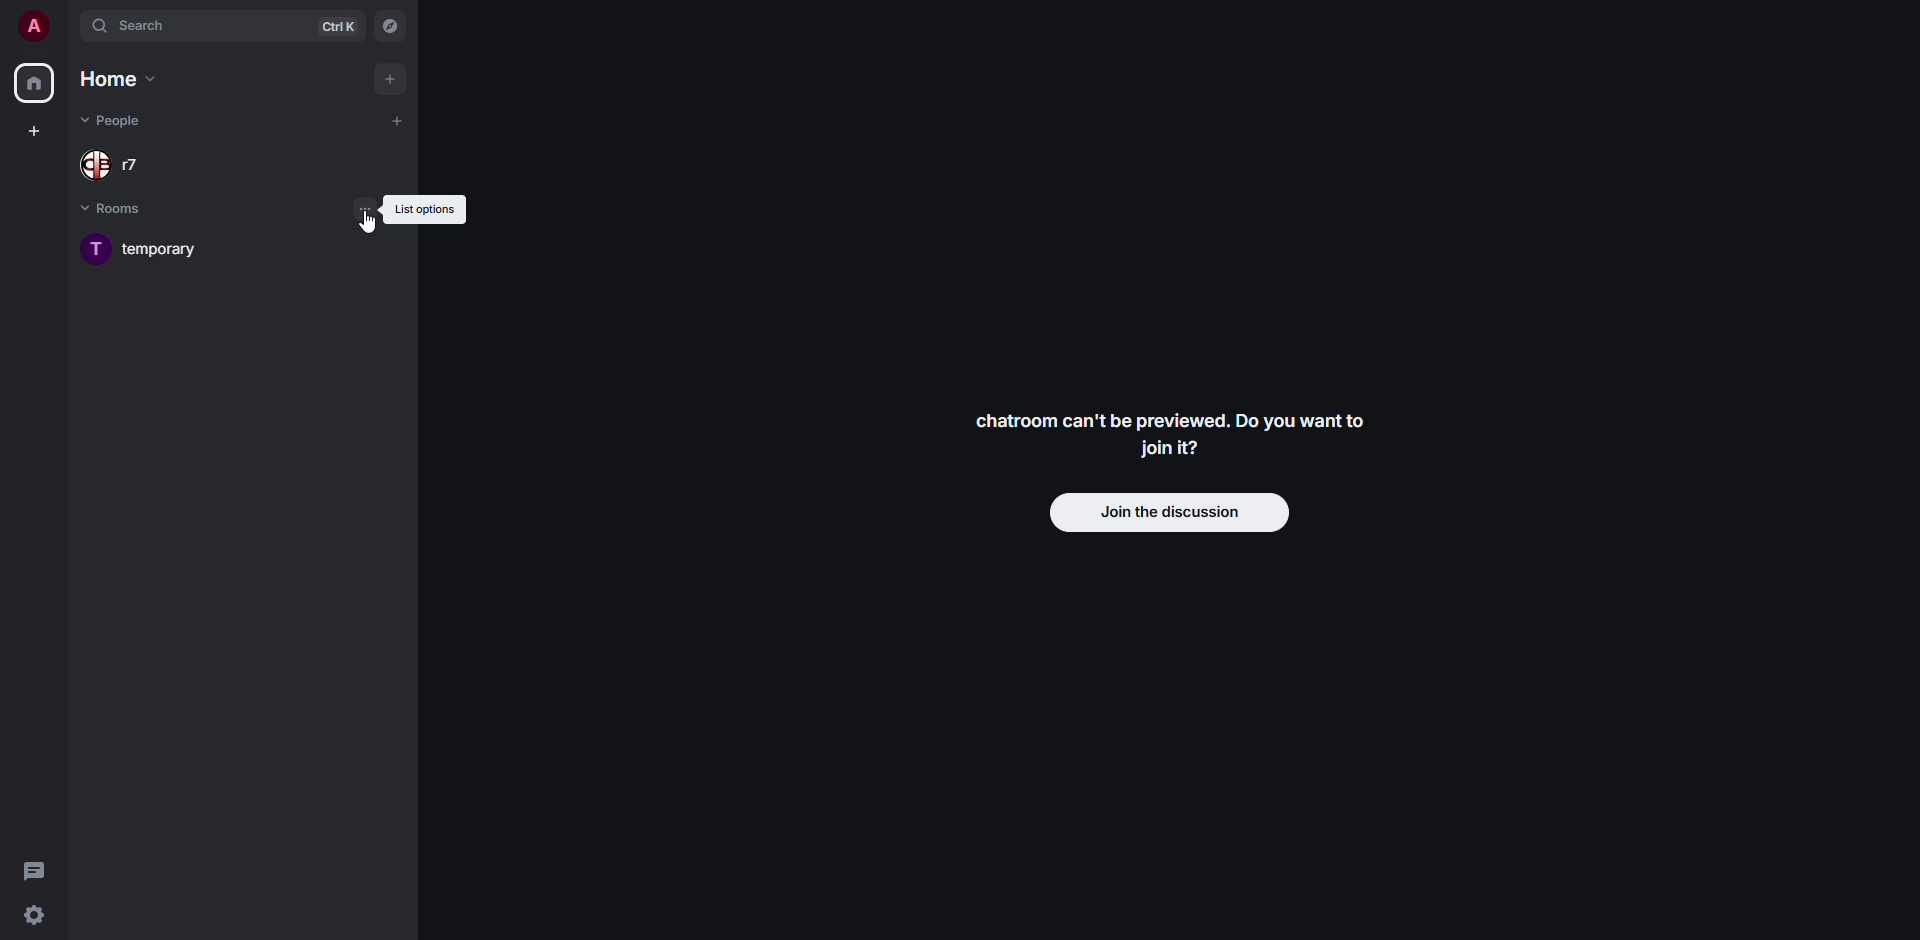  What do you see at coordinates (388, 28) in the screenshot?
I see `navigator` at bounding box center [388, 28].